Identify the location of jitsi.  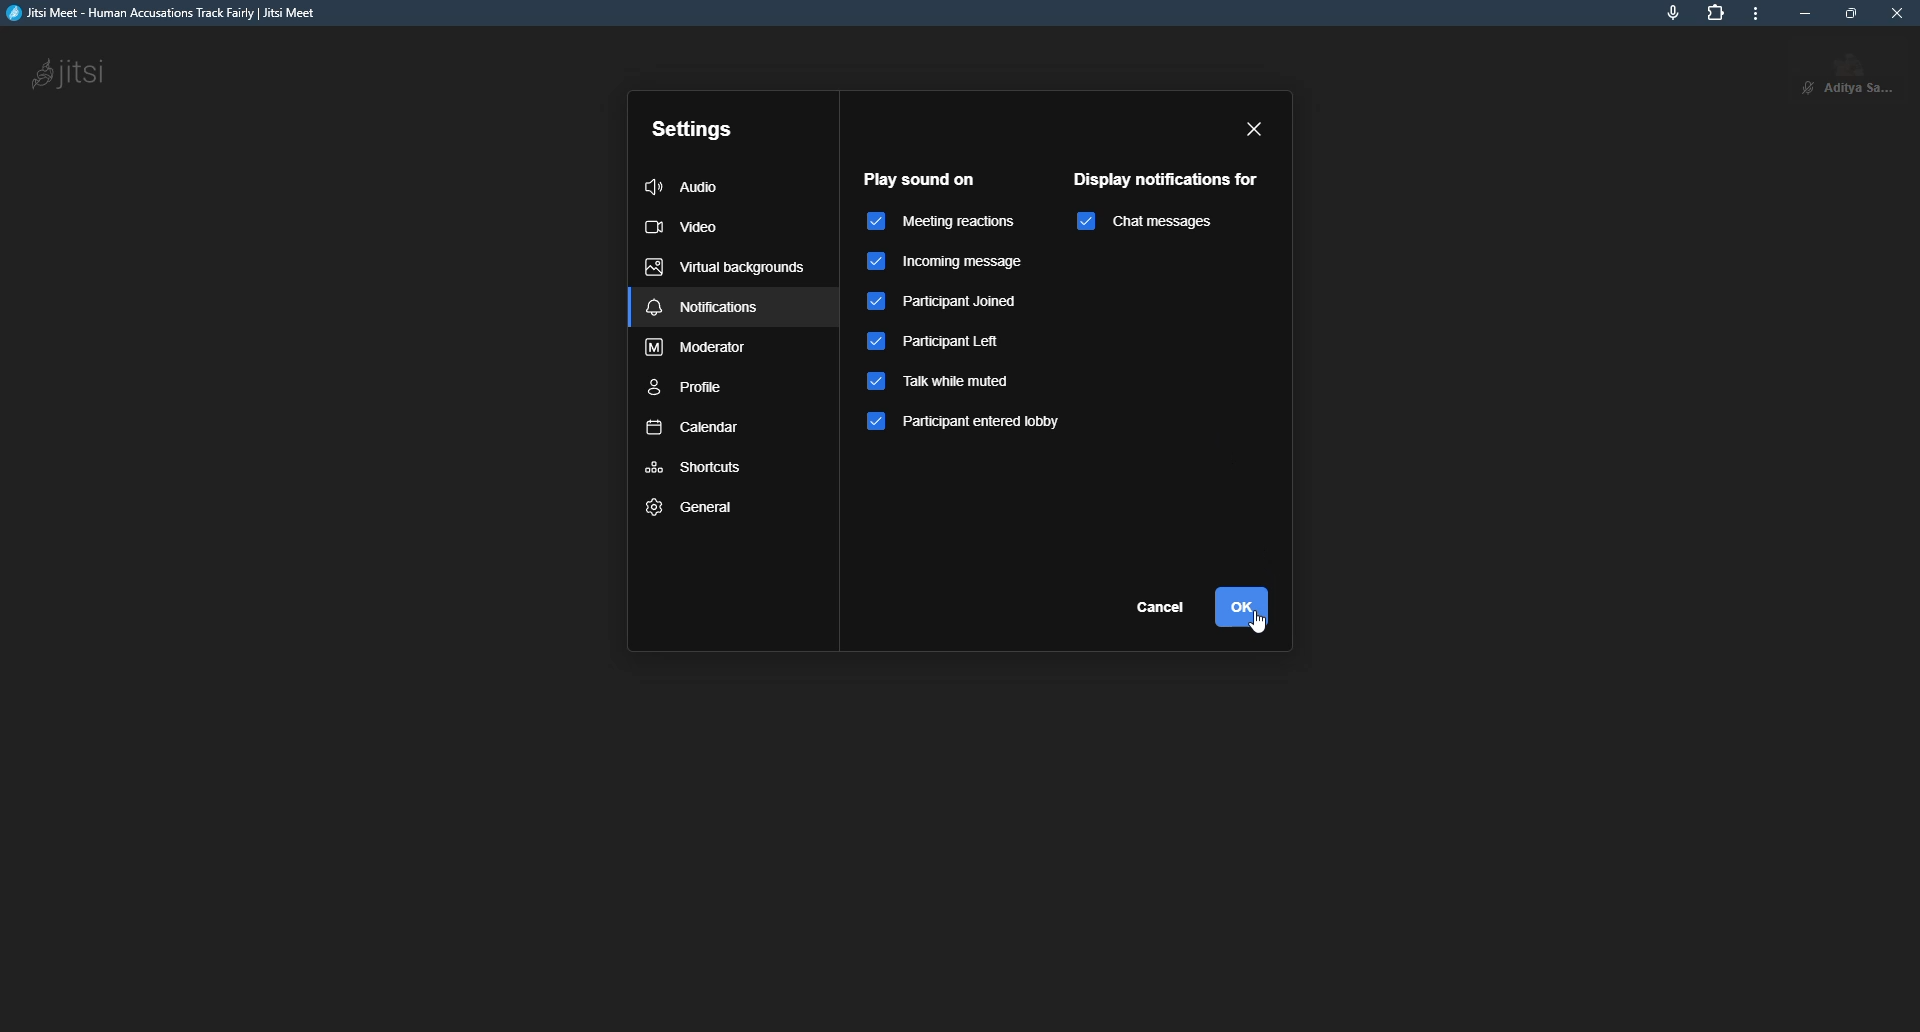
(73, 74).